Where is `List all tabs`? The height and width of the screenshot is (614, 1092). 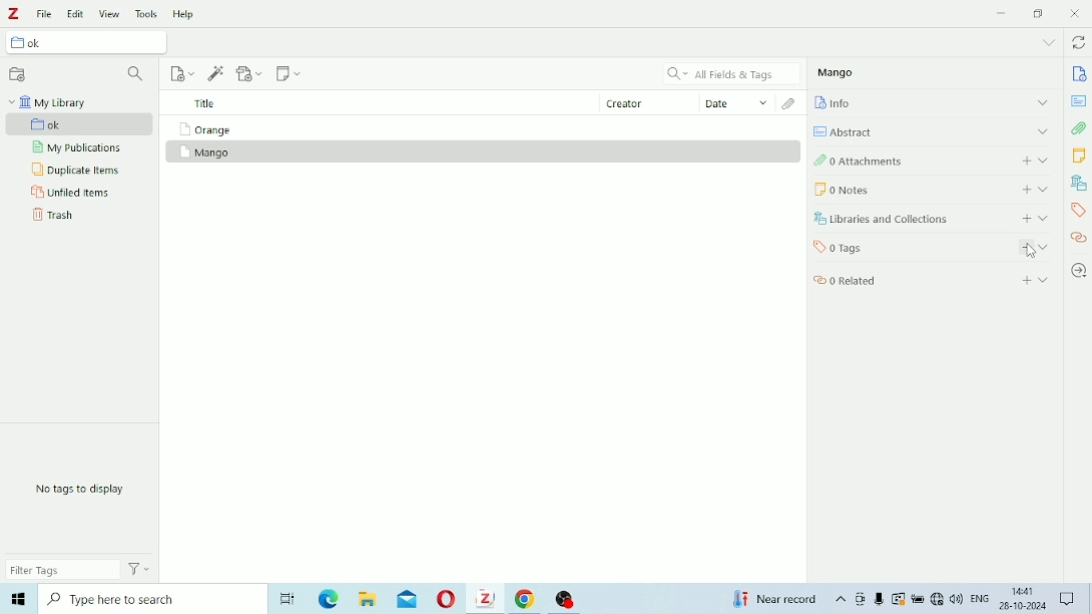 List all tabs is located at coordinates (1050, 43).